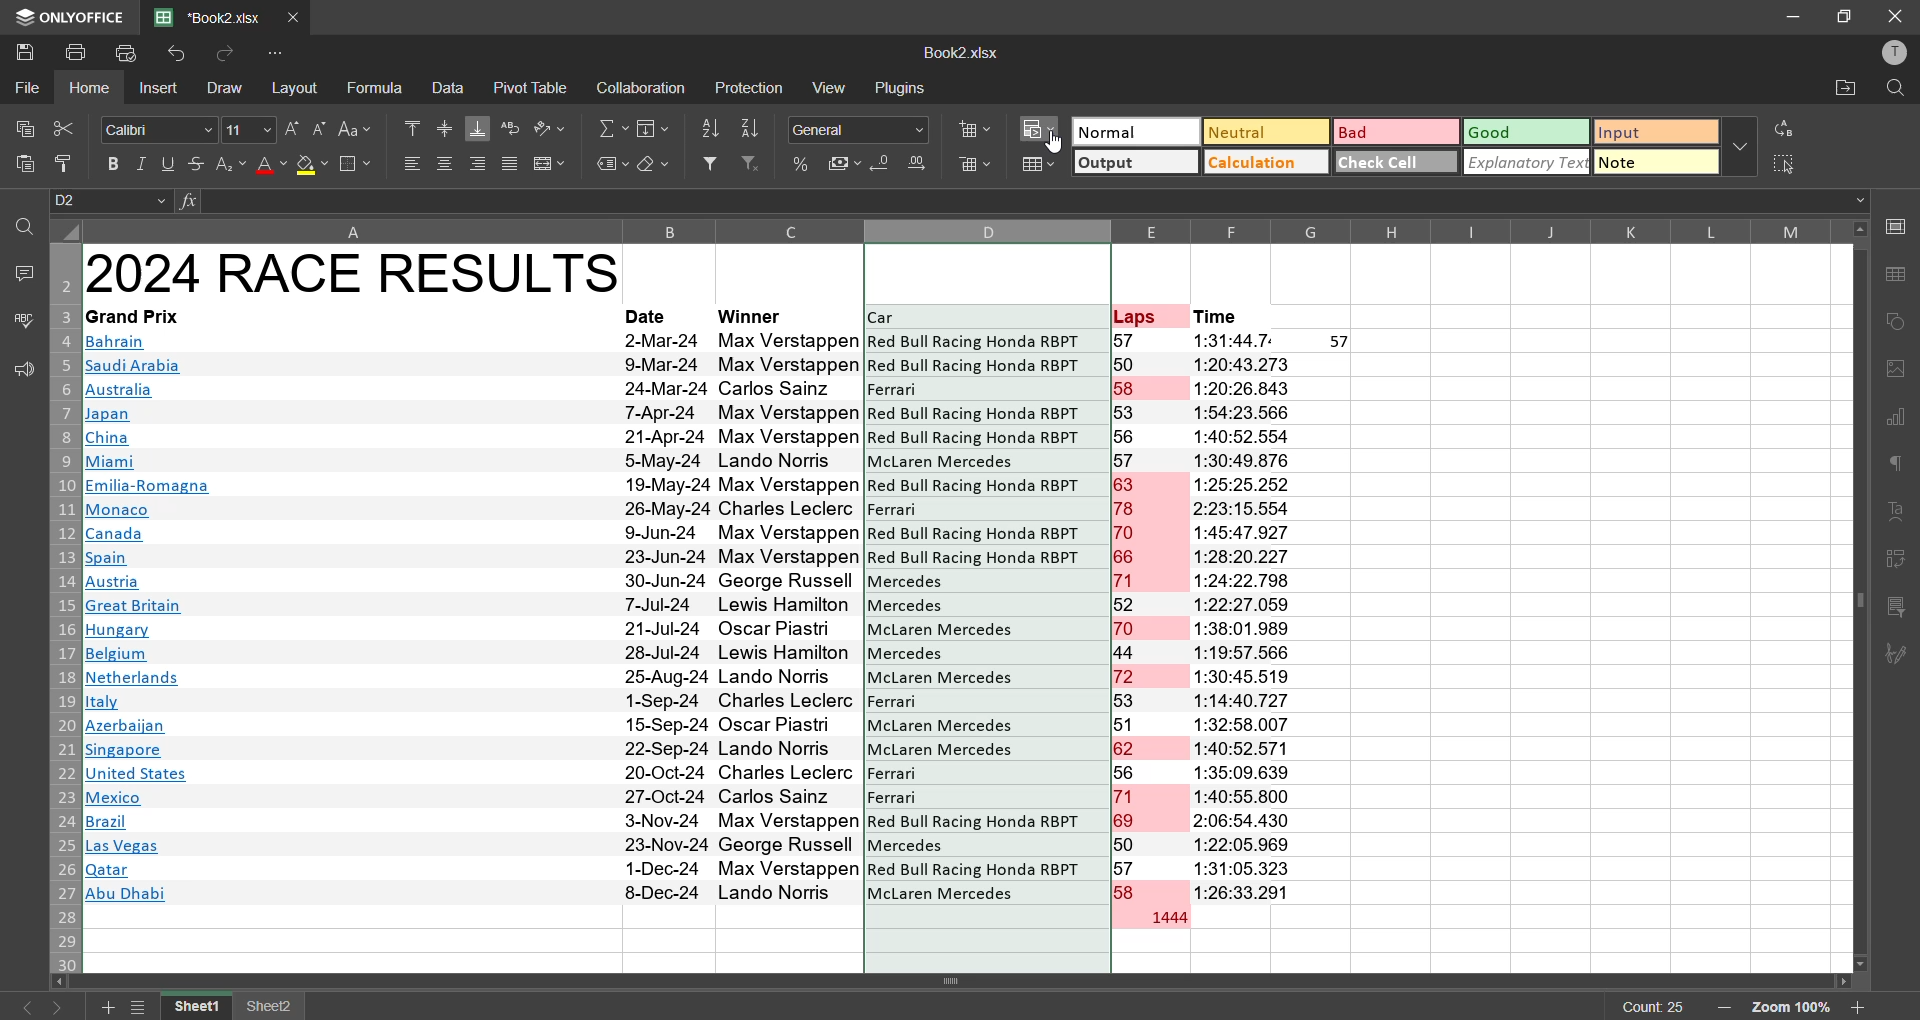 Image resolution: width=1920 pixels, height=1020 pixels. I want to click on formula, so click(379, 88).